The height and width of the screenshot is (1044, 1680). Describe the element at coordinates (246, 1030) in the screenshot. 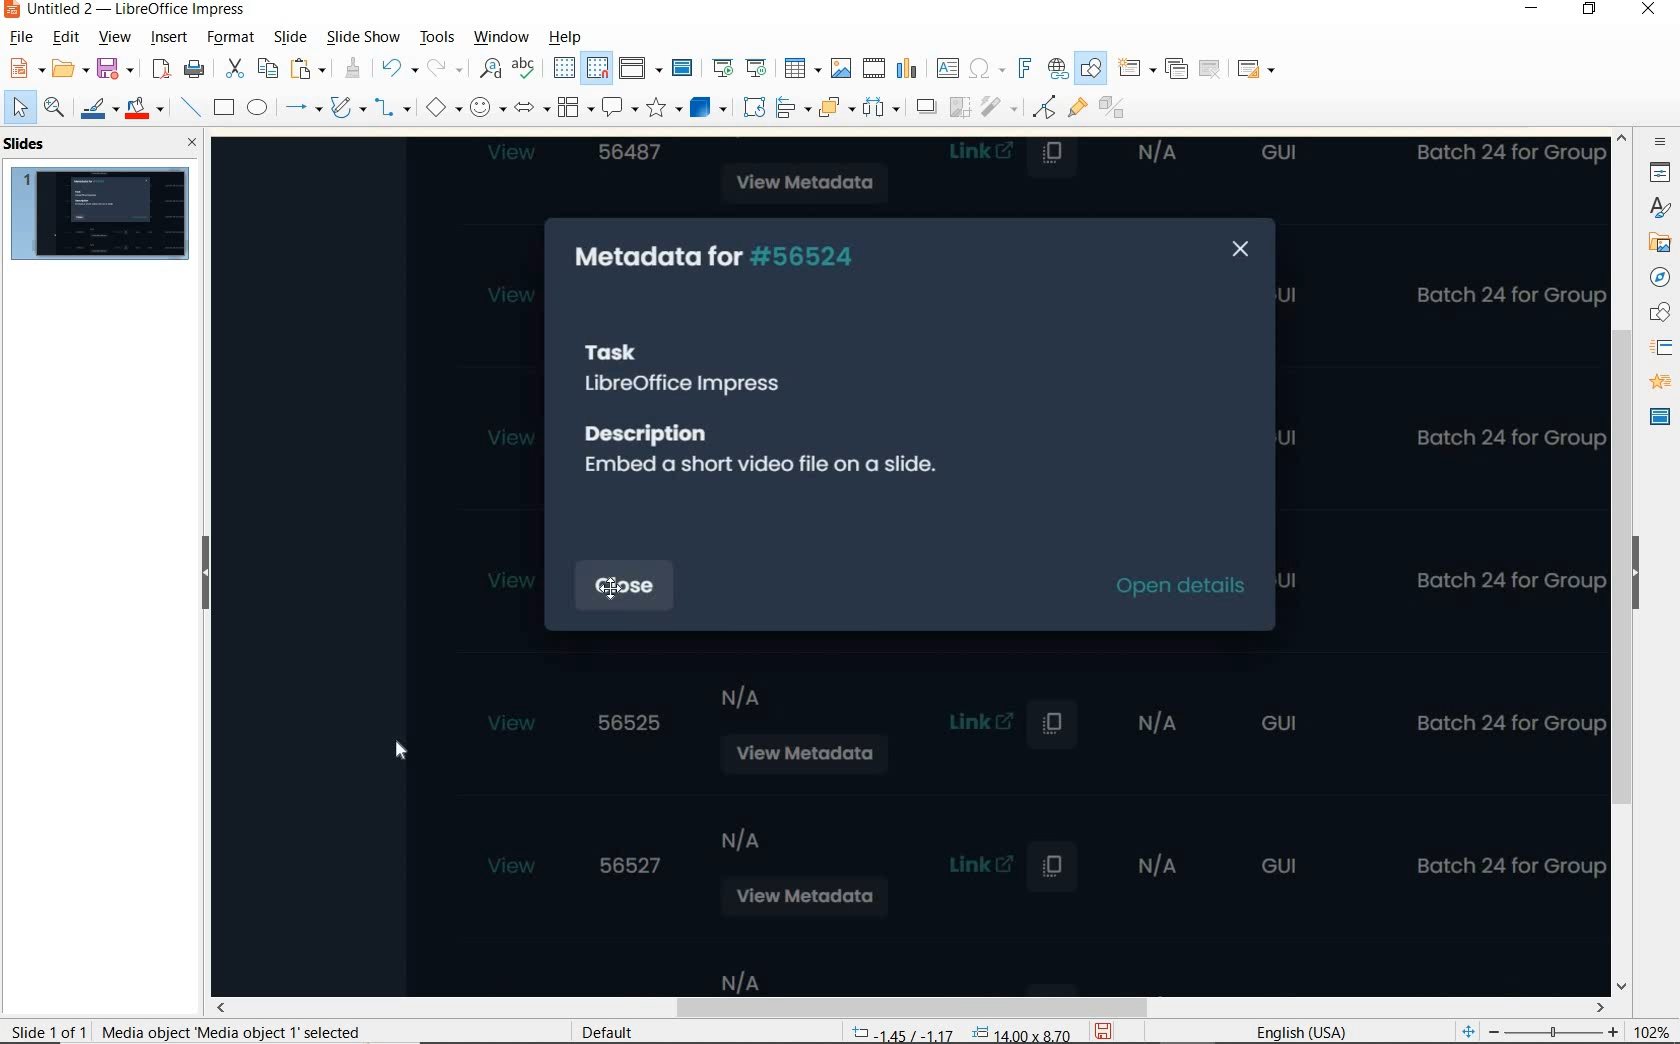

I see `selection info` at that location.